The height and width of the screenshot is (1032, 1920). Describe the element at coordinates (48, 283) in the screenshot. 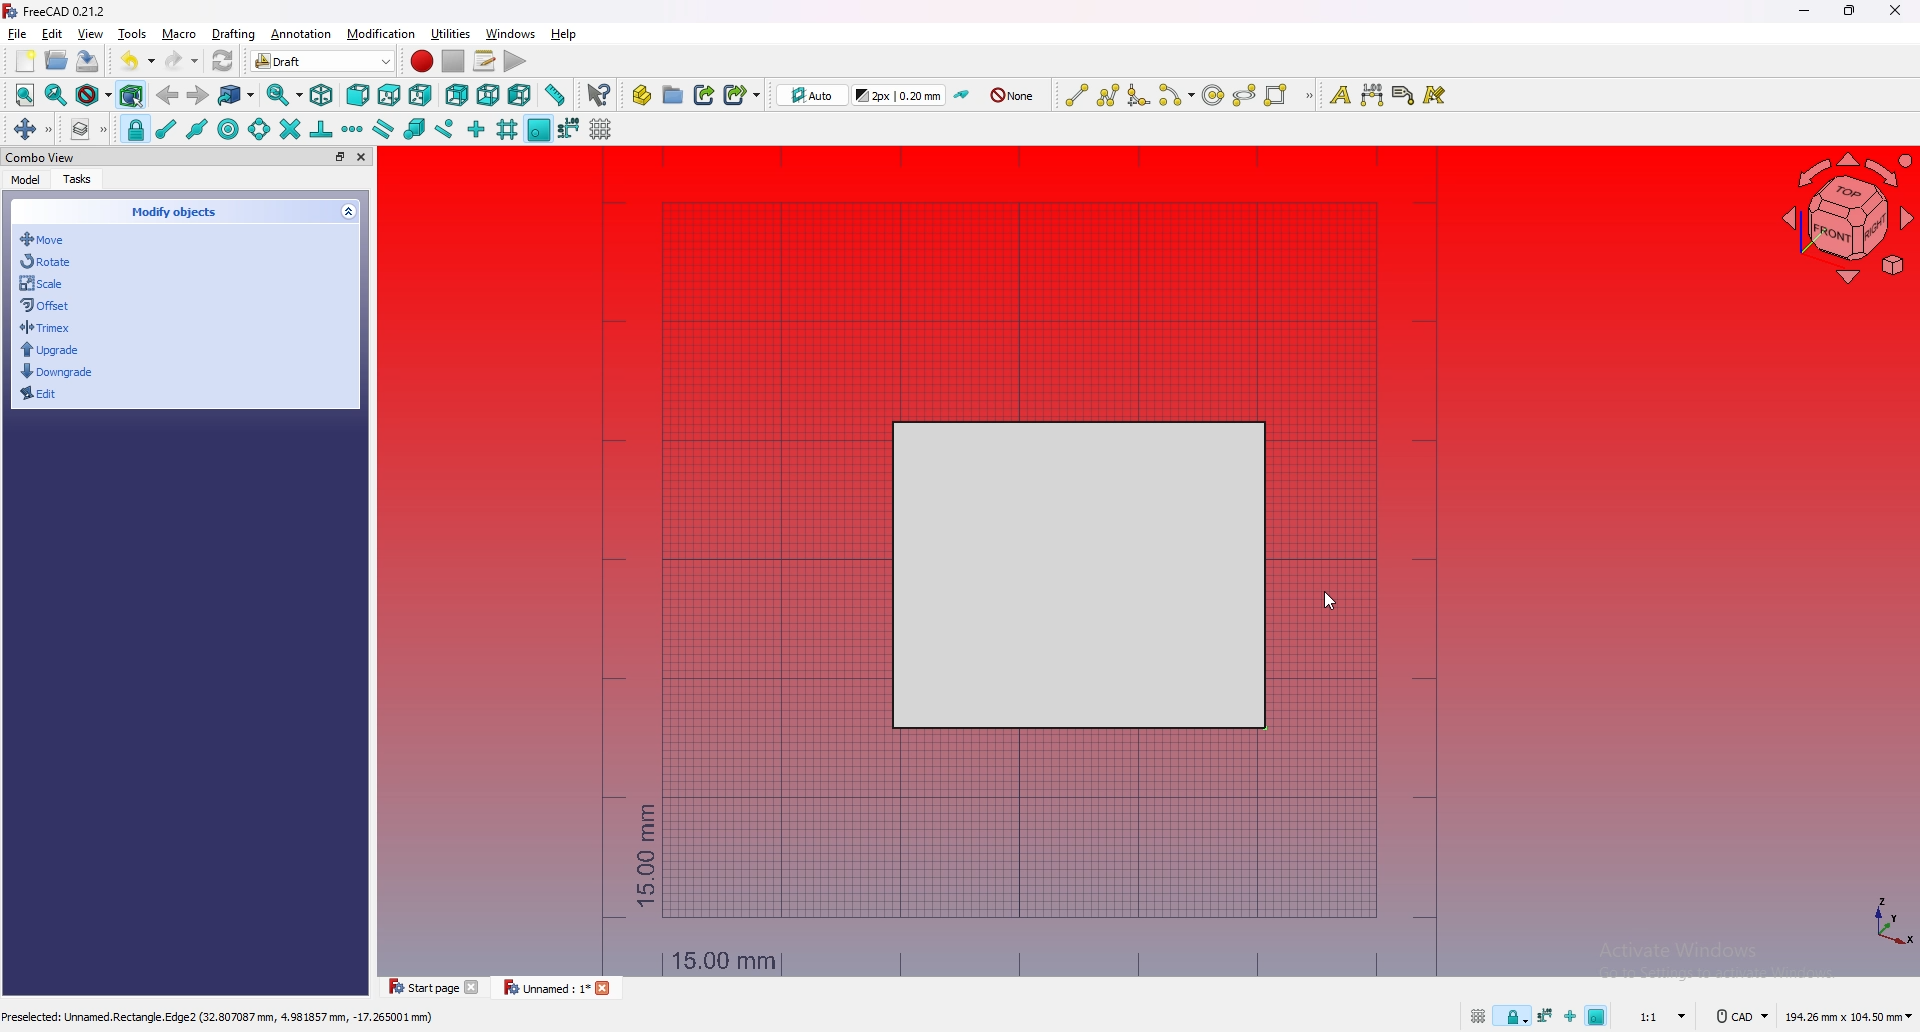

I see `scale` at that location.